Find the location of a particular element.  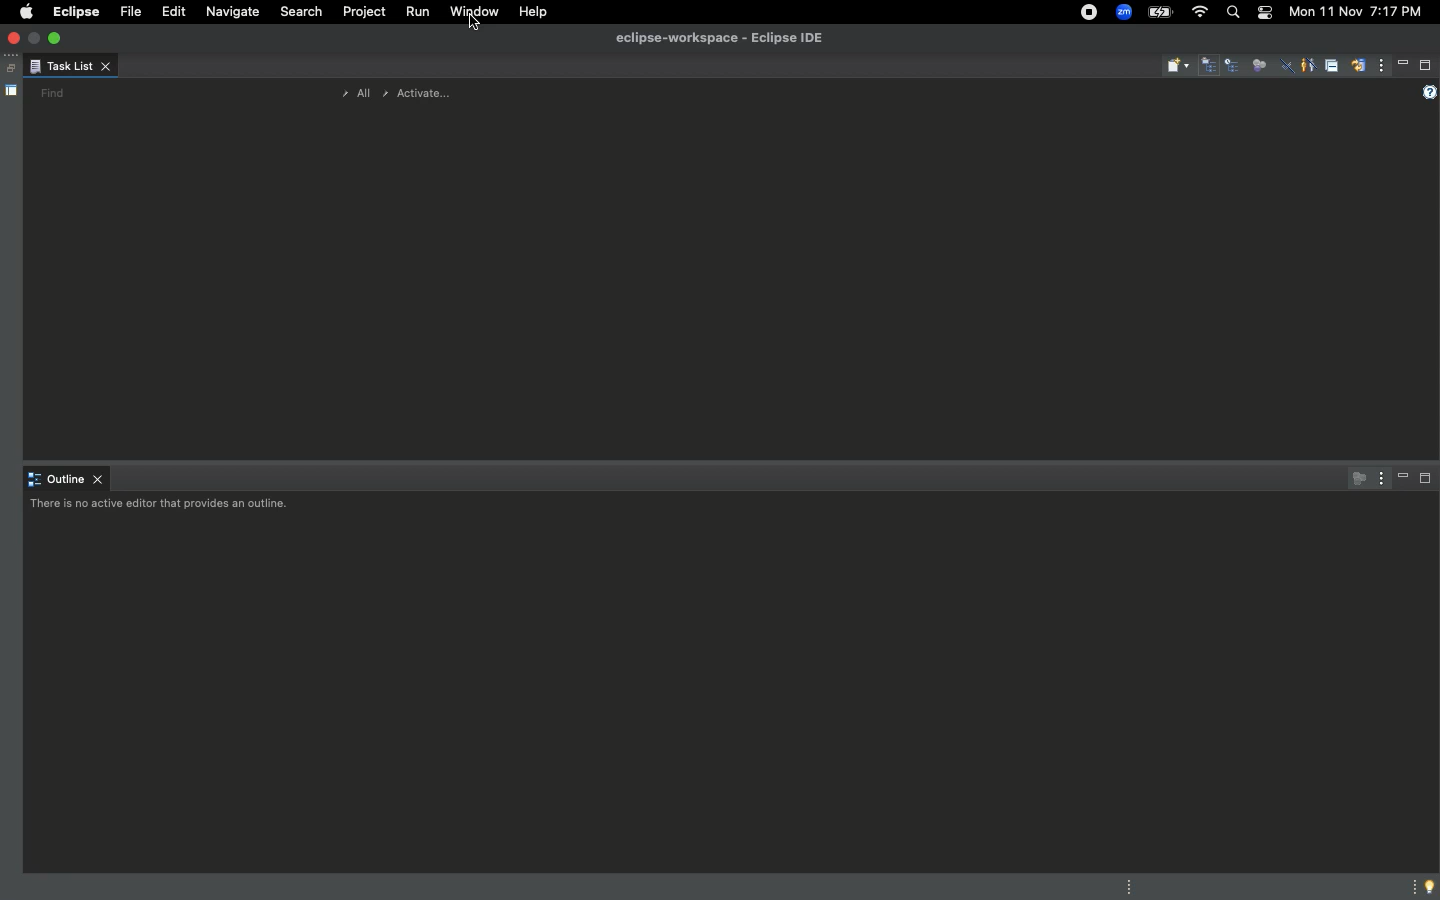

Zoom is located at coordinates (1124, 12).